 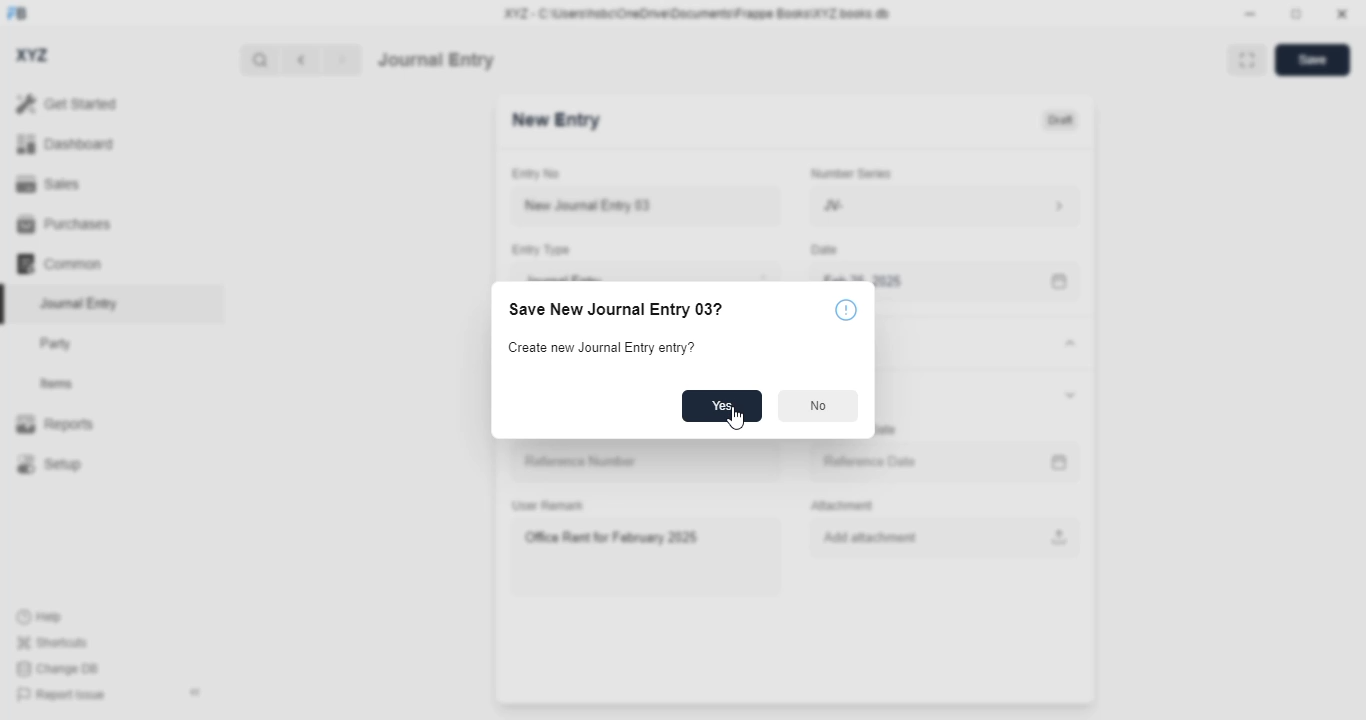 I want to click on report issue, so click(x=61, y=695).